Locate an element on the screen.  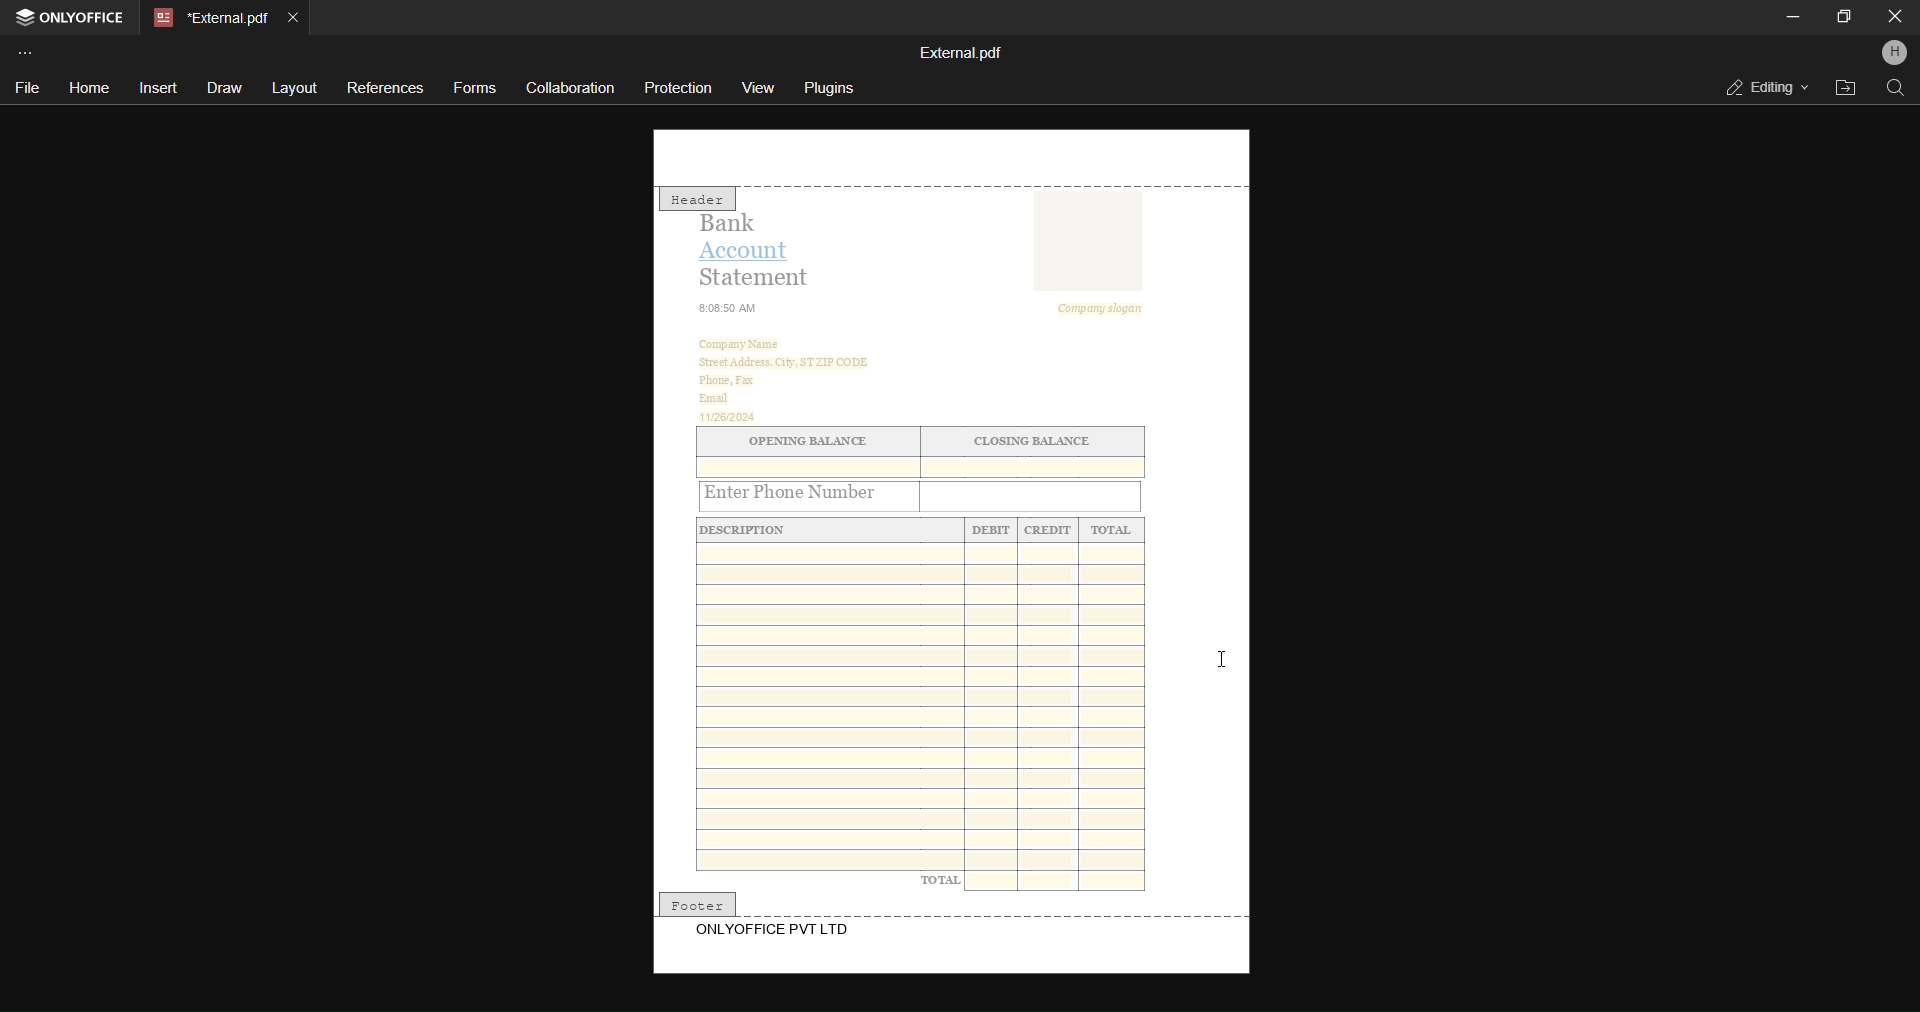
TOTAL  is located at coordinates (940, 879).